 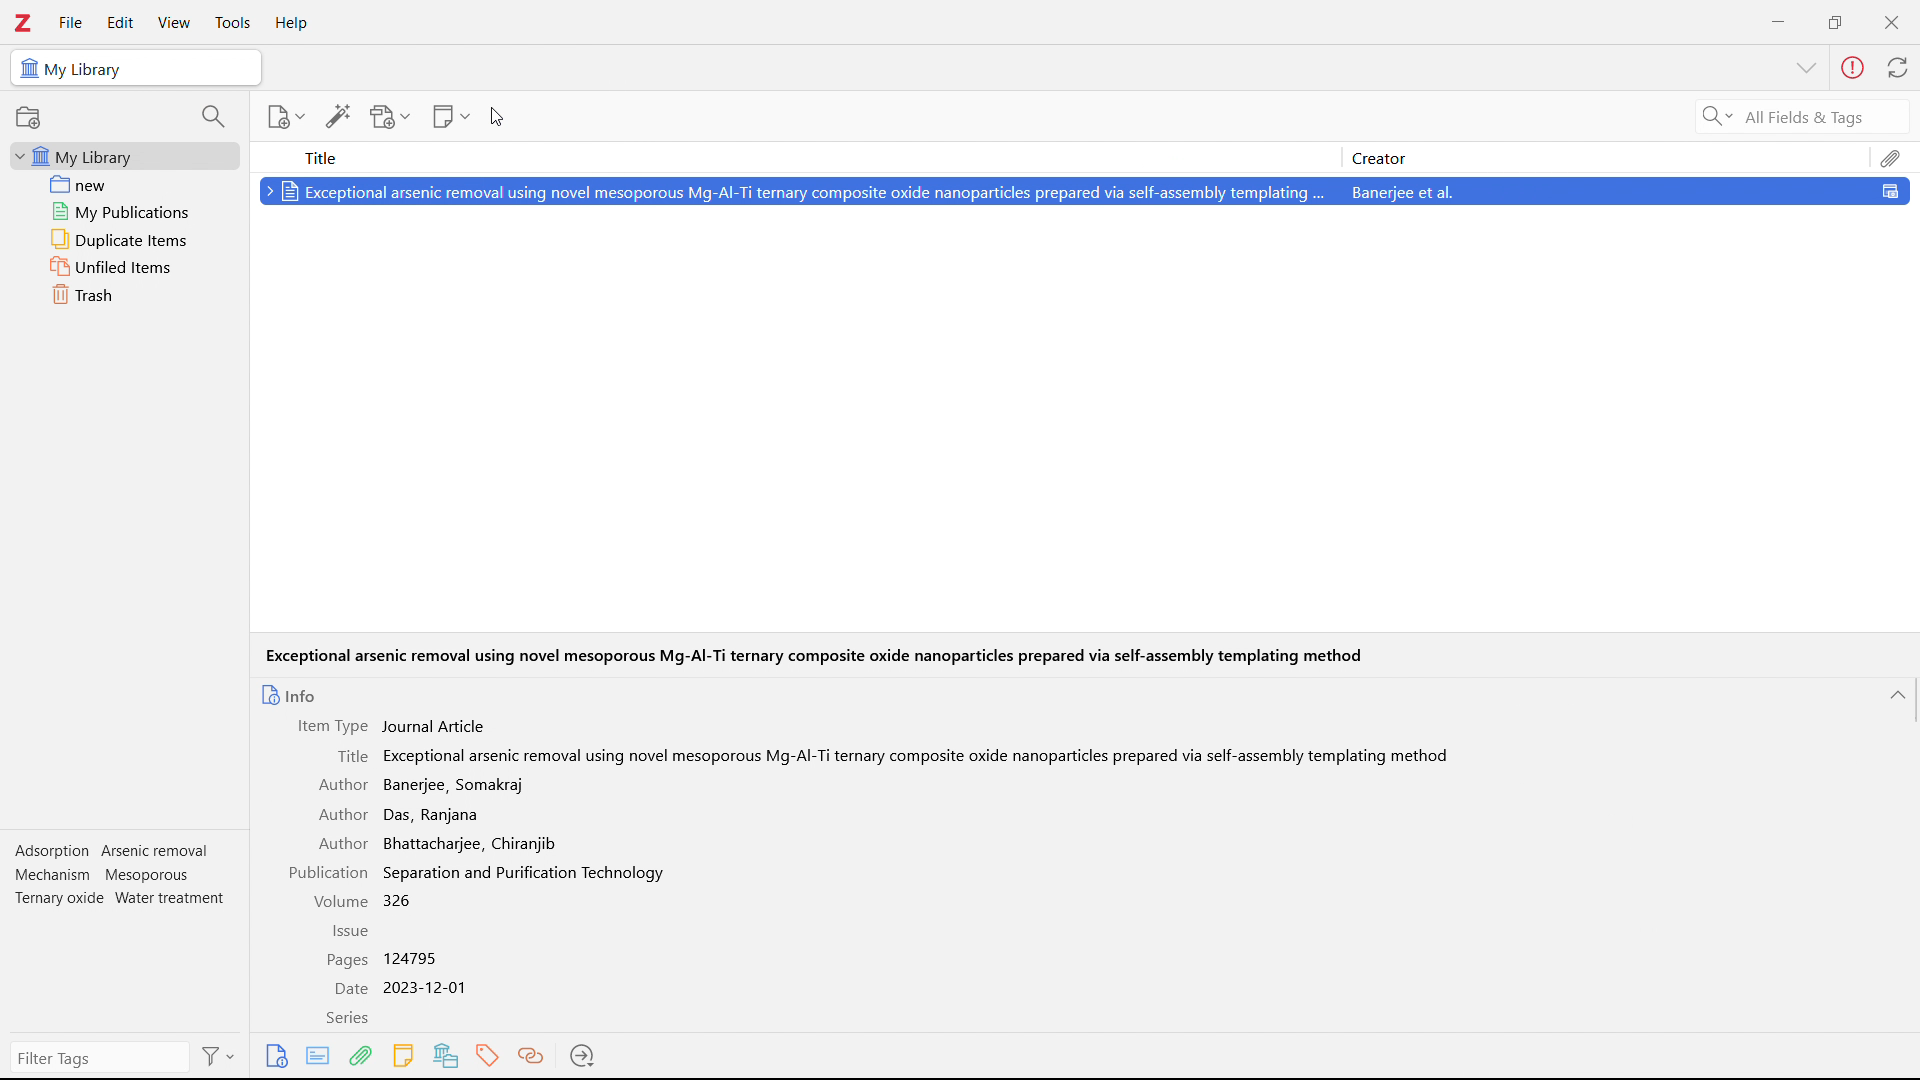 What do you see at coordinates (291, 694) in the screenshot?
I see `info` at bounding box center [291, 694].